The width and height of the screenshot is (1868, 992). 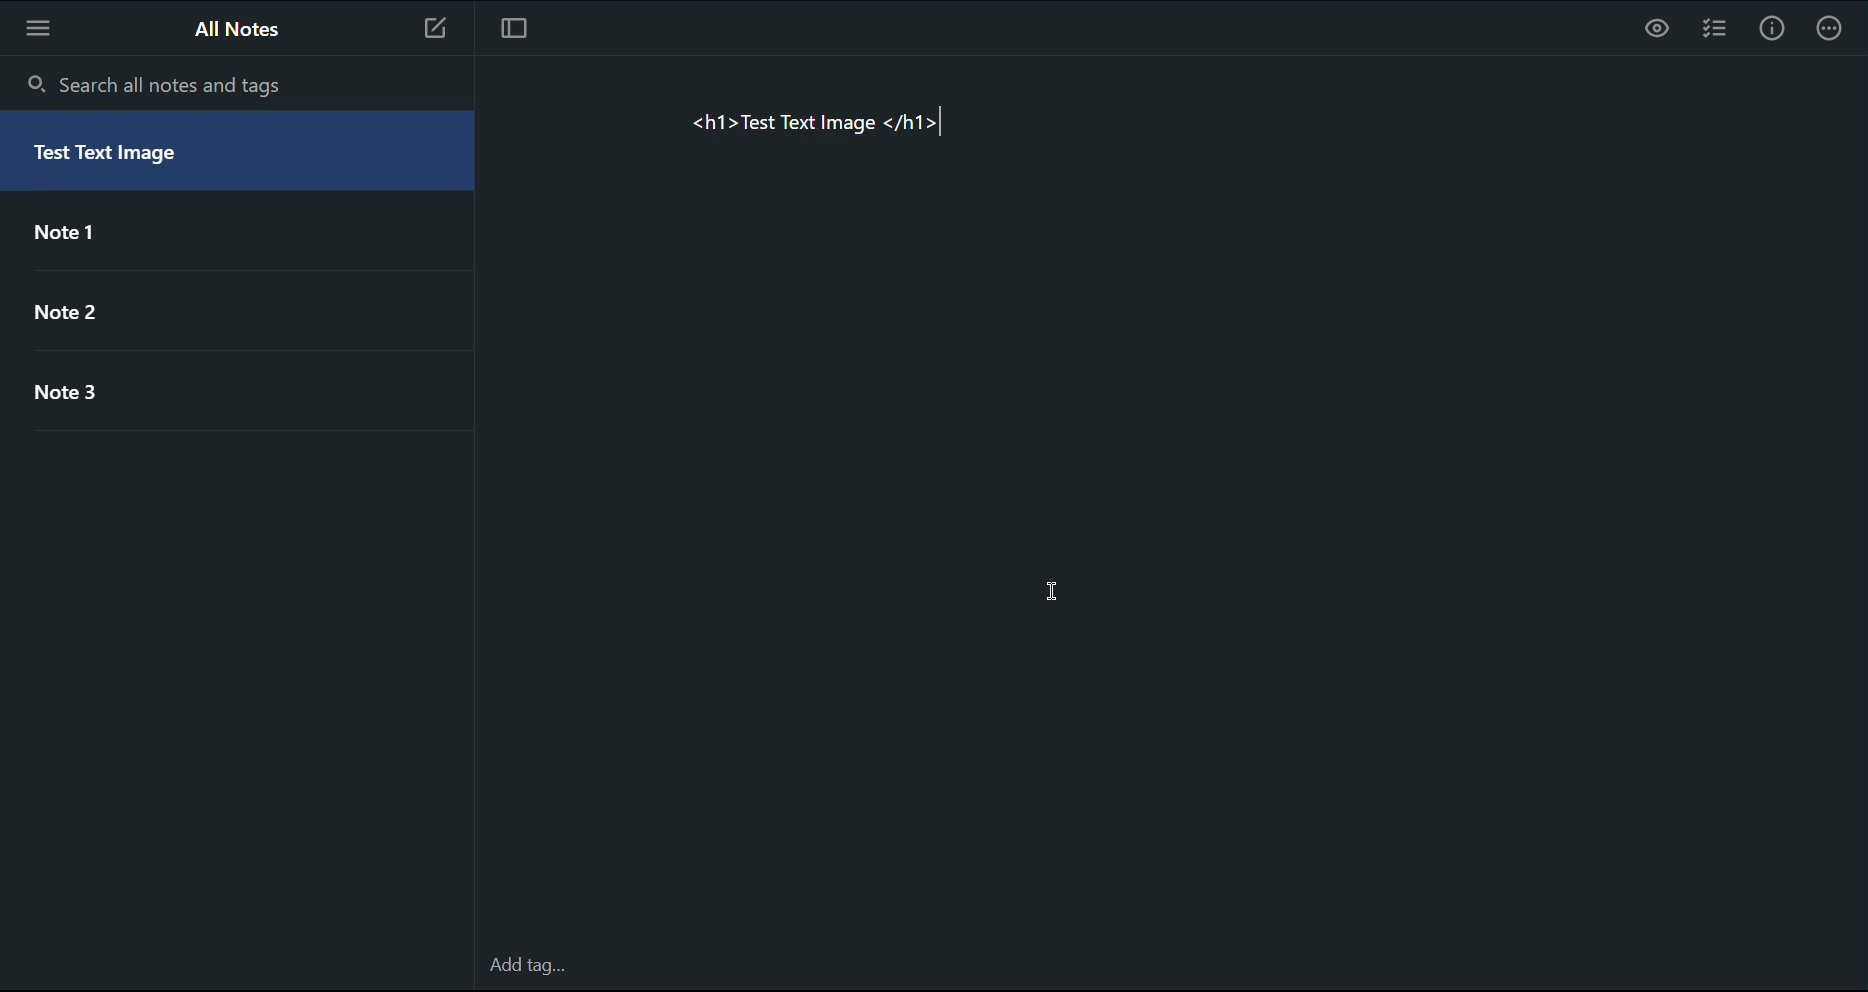 What do you see at coordinates (96, 397) in the screenshot?
I see `Note 3` at bounding box center [96, 397].